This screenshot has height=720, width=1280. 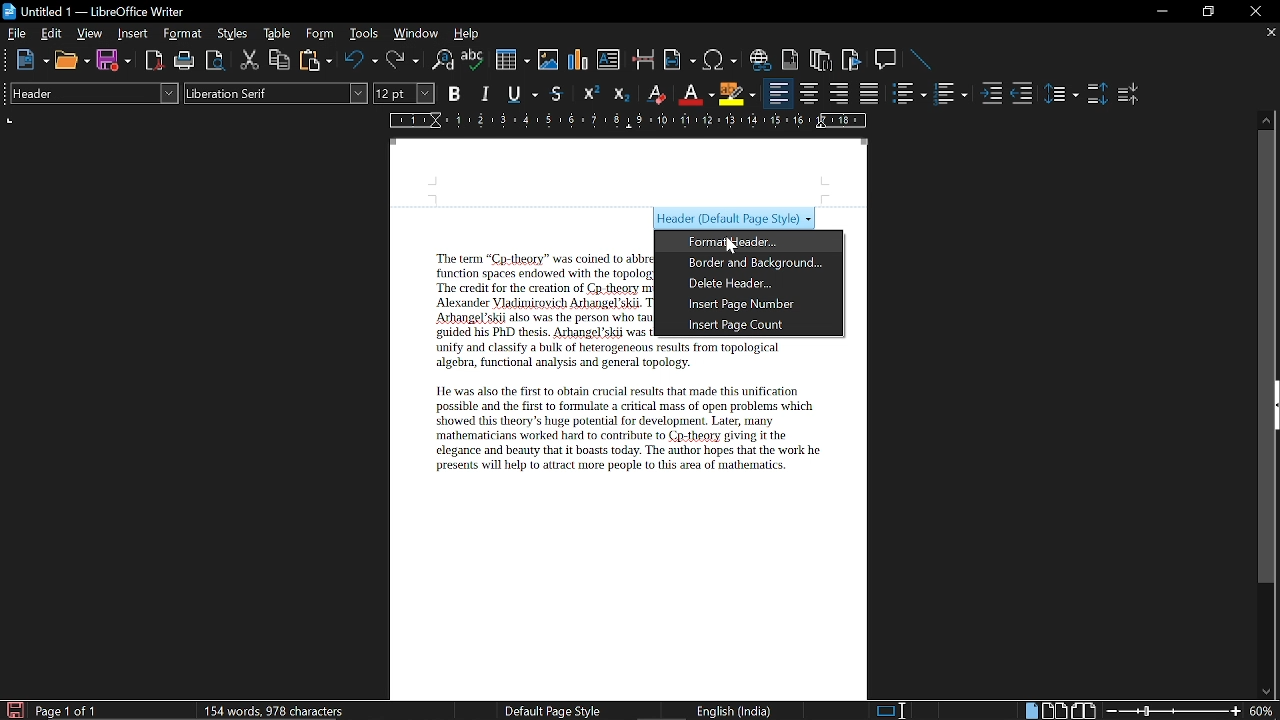 What do you see at coordinates (403, 93) in the screenshot?
I see `Text size` at bounding box center [403, 93].